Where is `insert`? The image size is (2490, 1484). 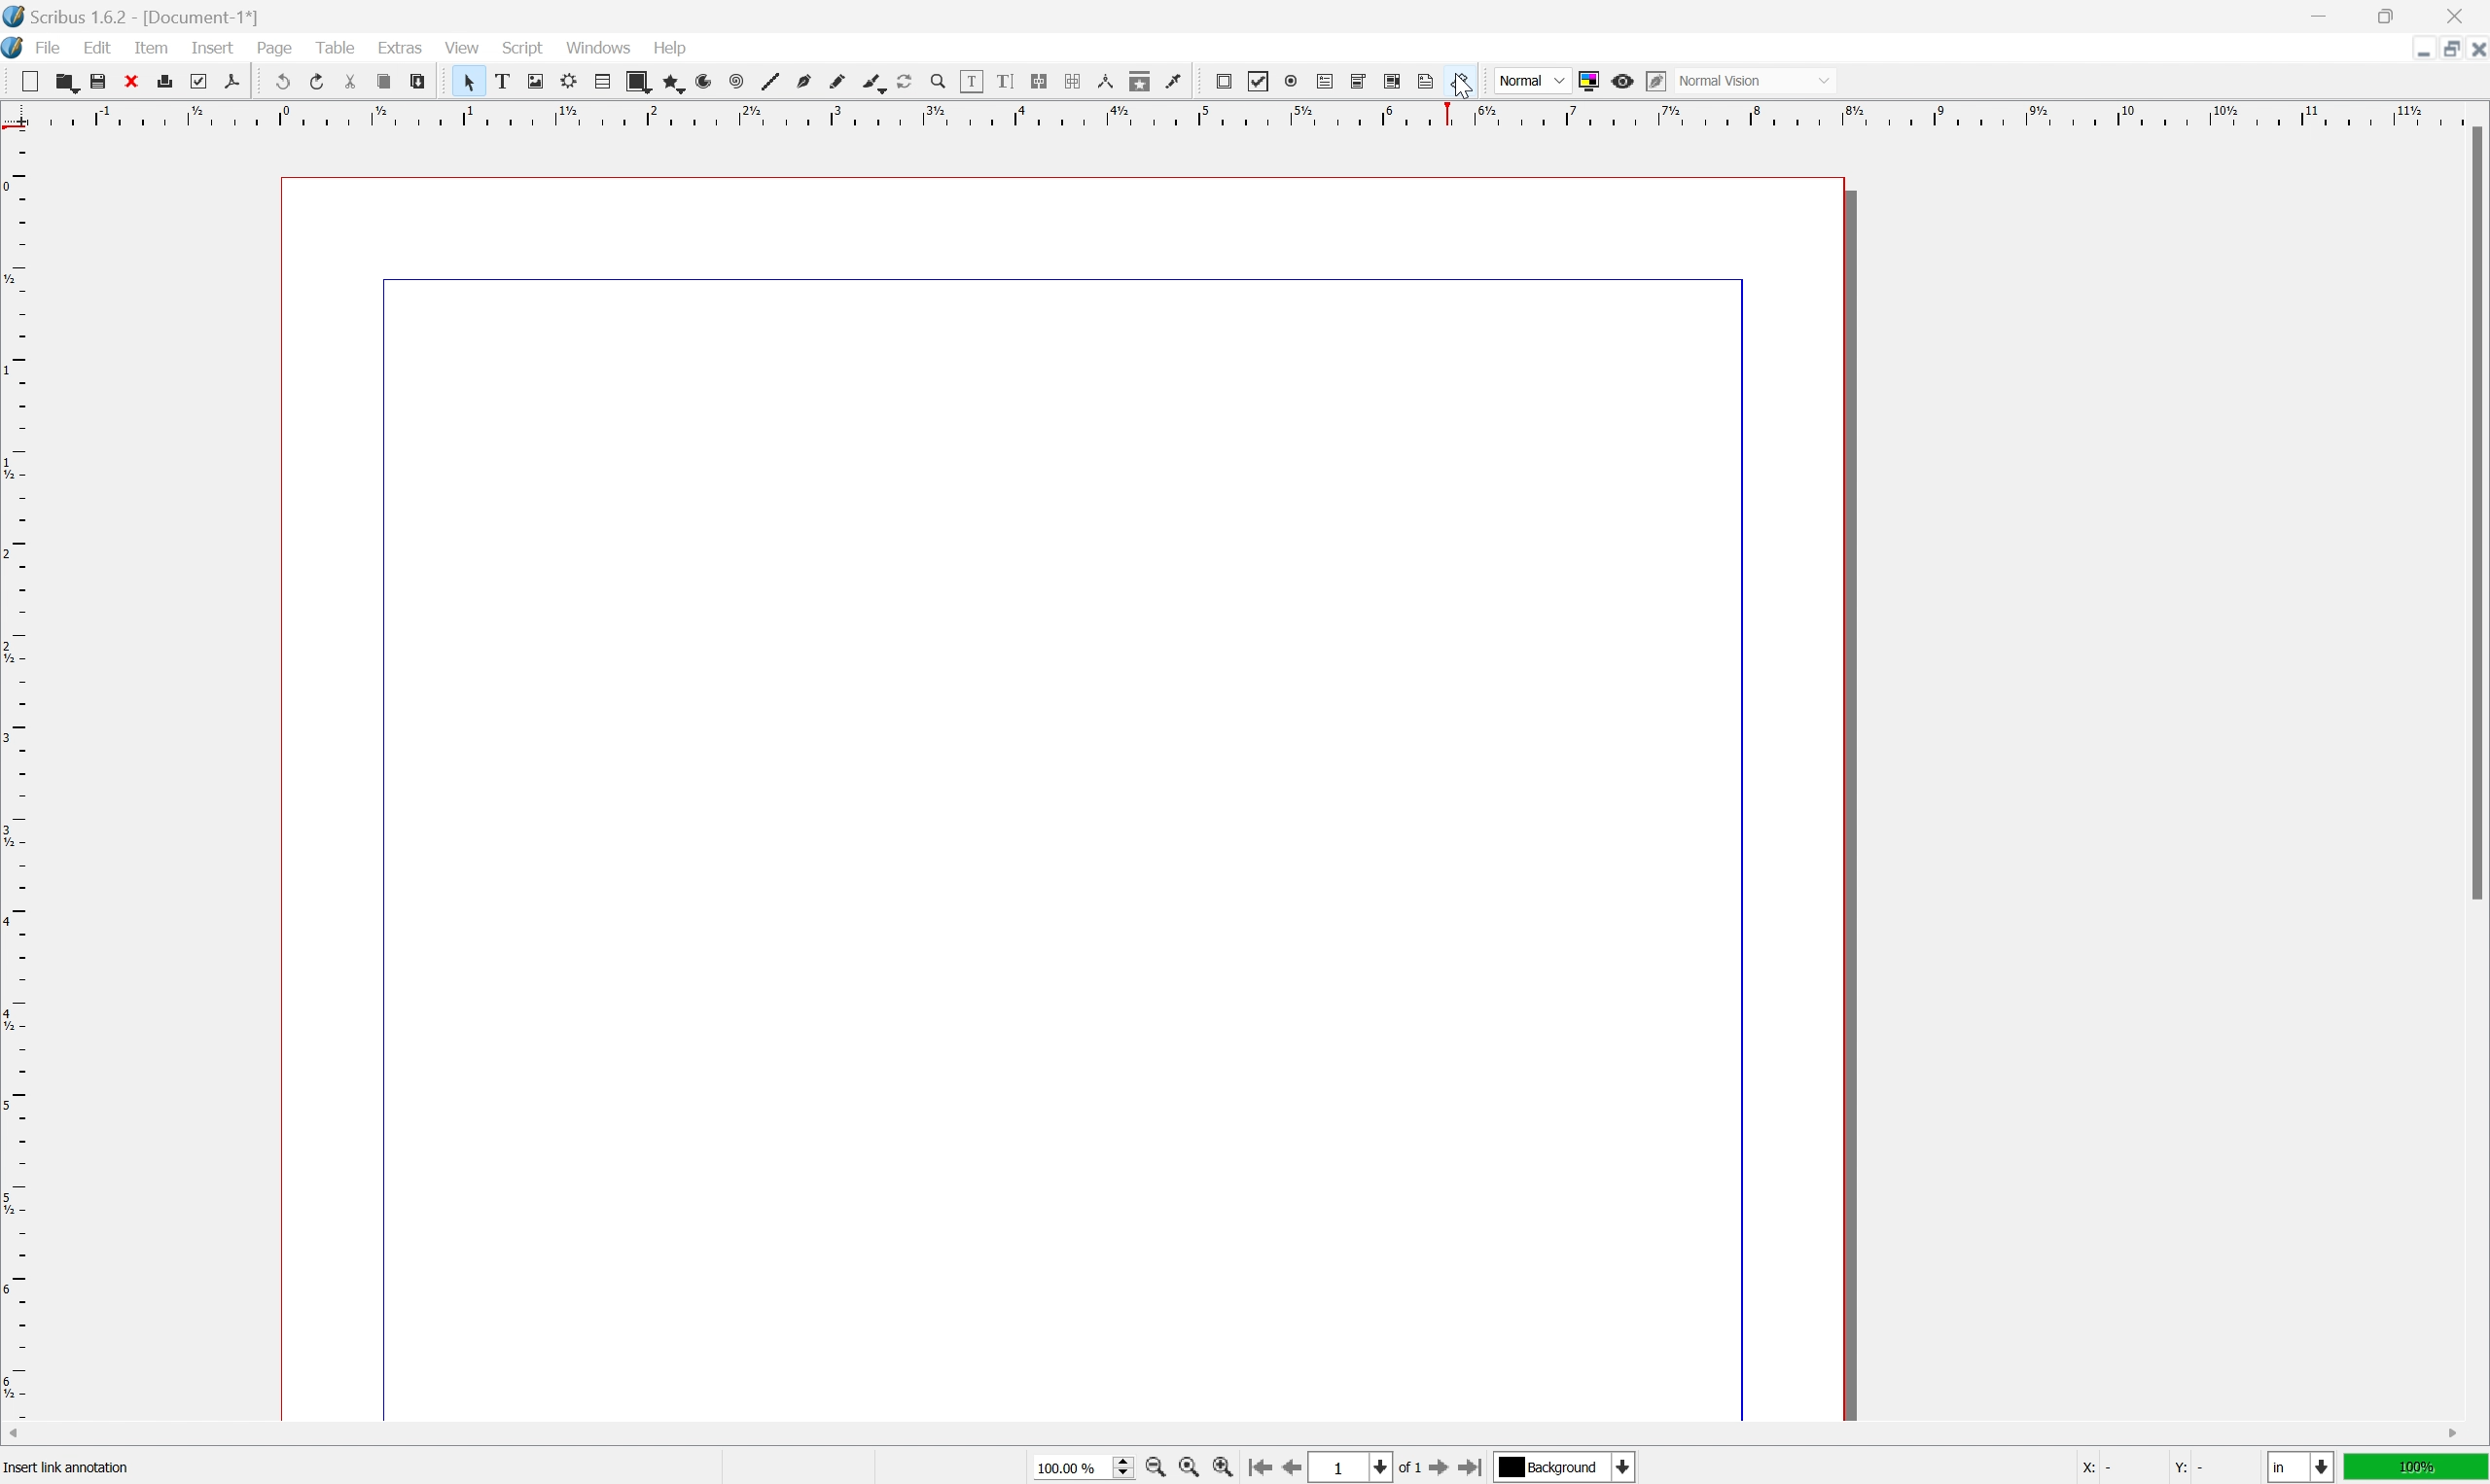
insert is located at coordinates (214, 48).